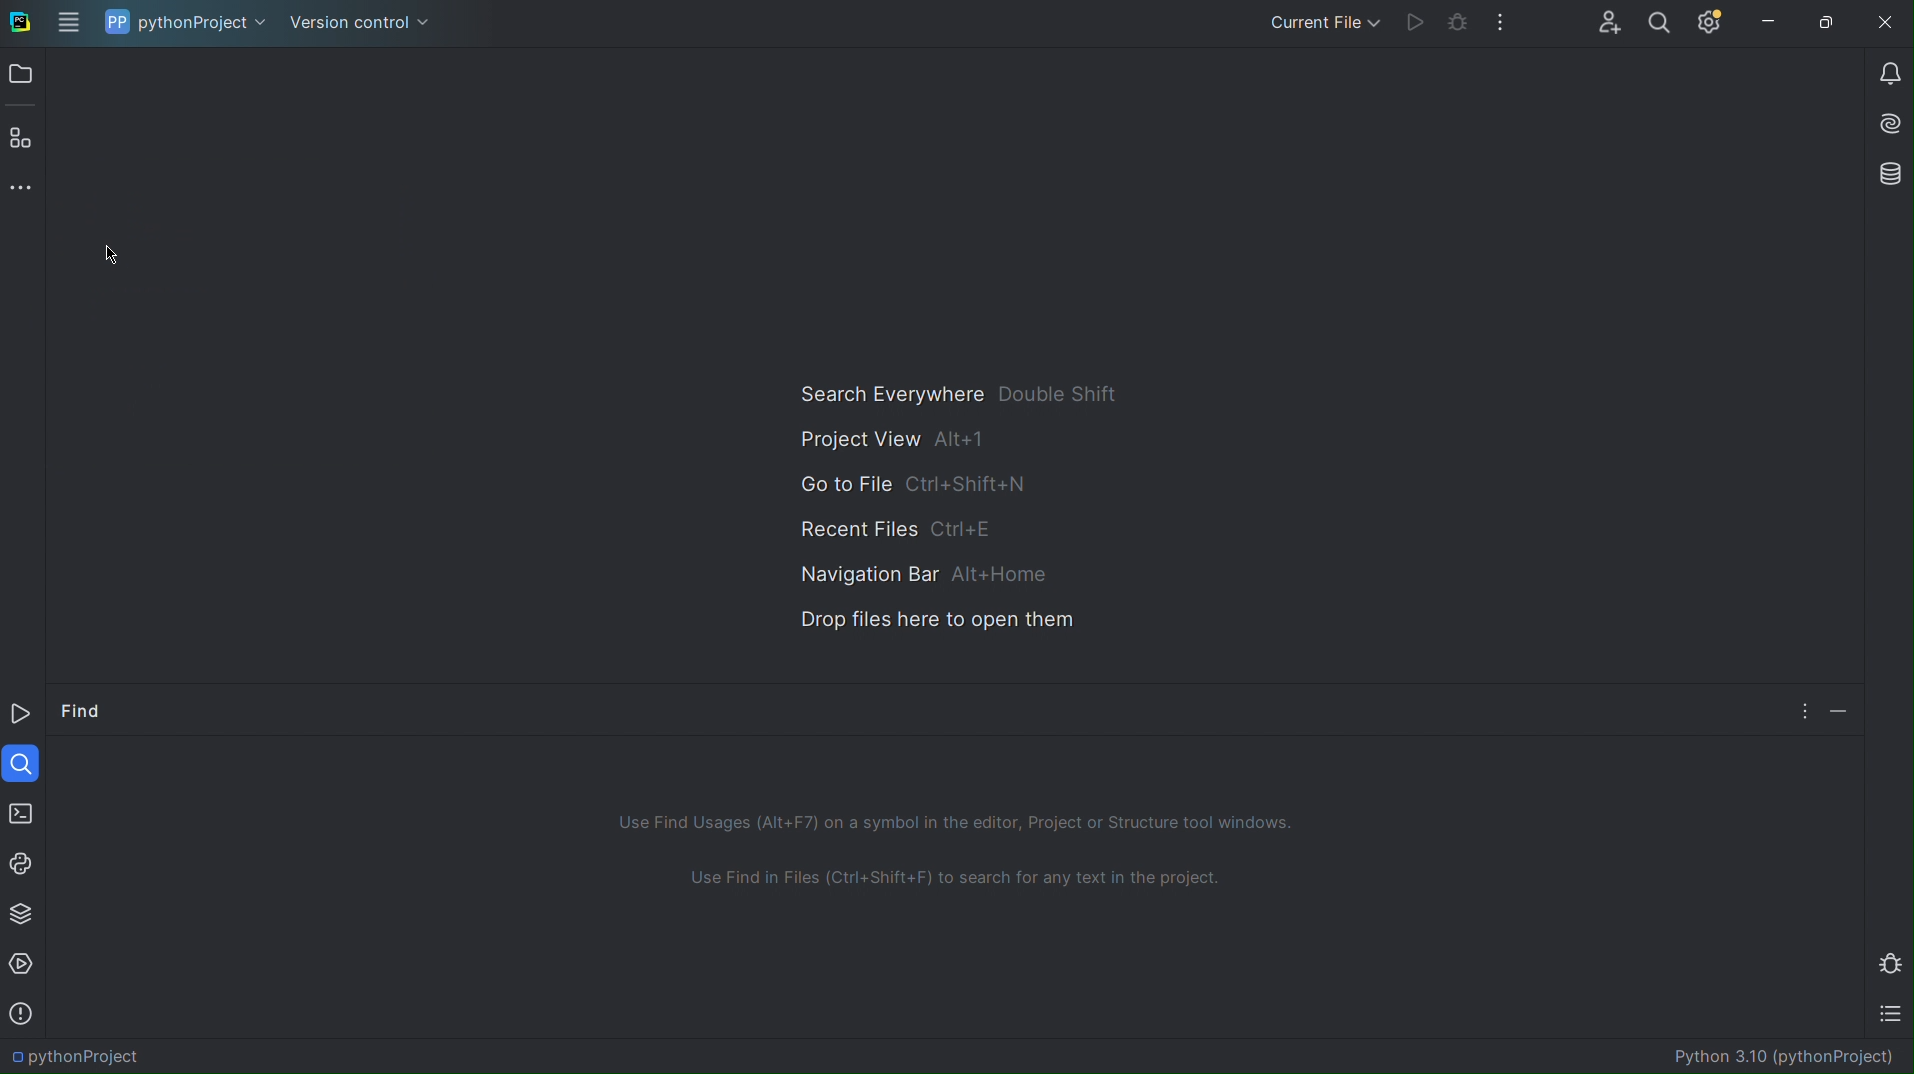 Image resolution: width=1914 pixels, height=1074 pixels. I want to click on Application Menu, so click(69, 21).